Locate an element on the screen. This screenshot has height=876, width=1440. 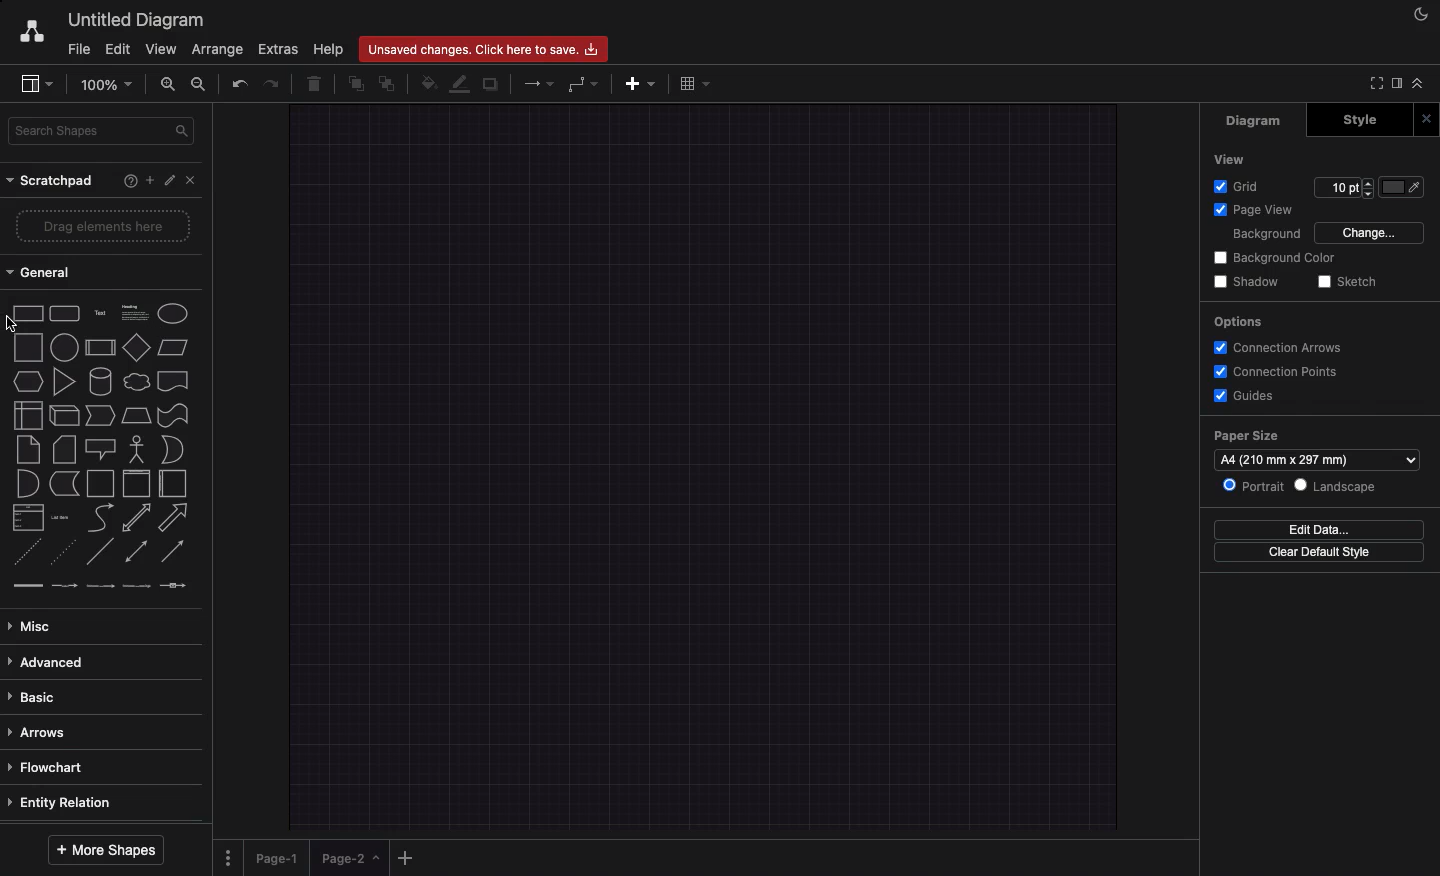
note is located at coordinates (27, 449).